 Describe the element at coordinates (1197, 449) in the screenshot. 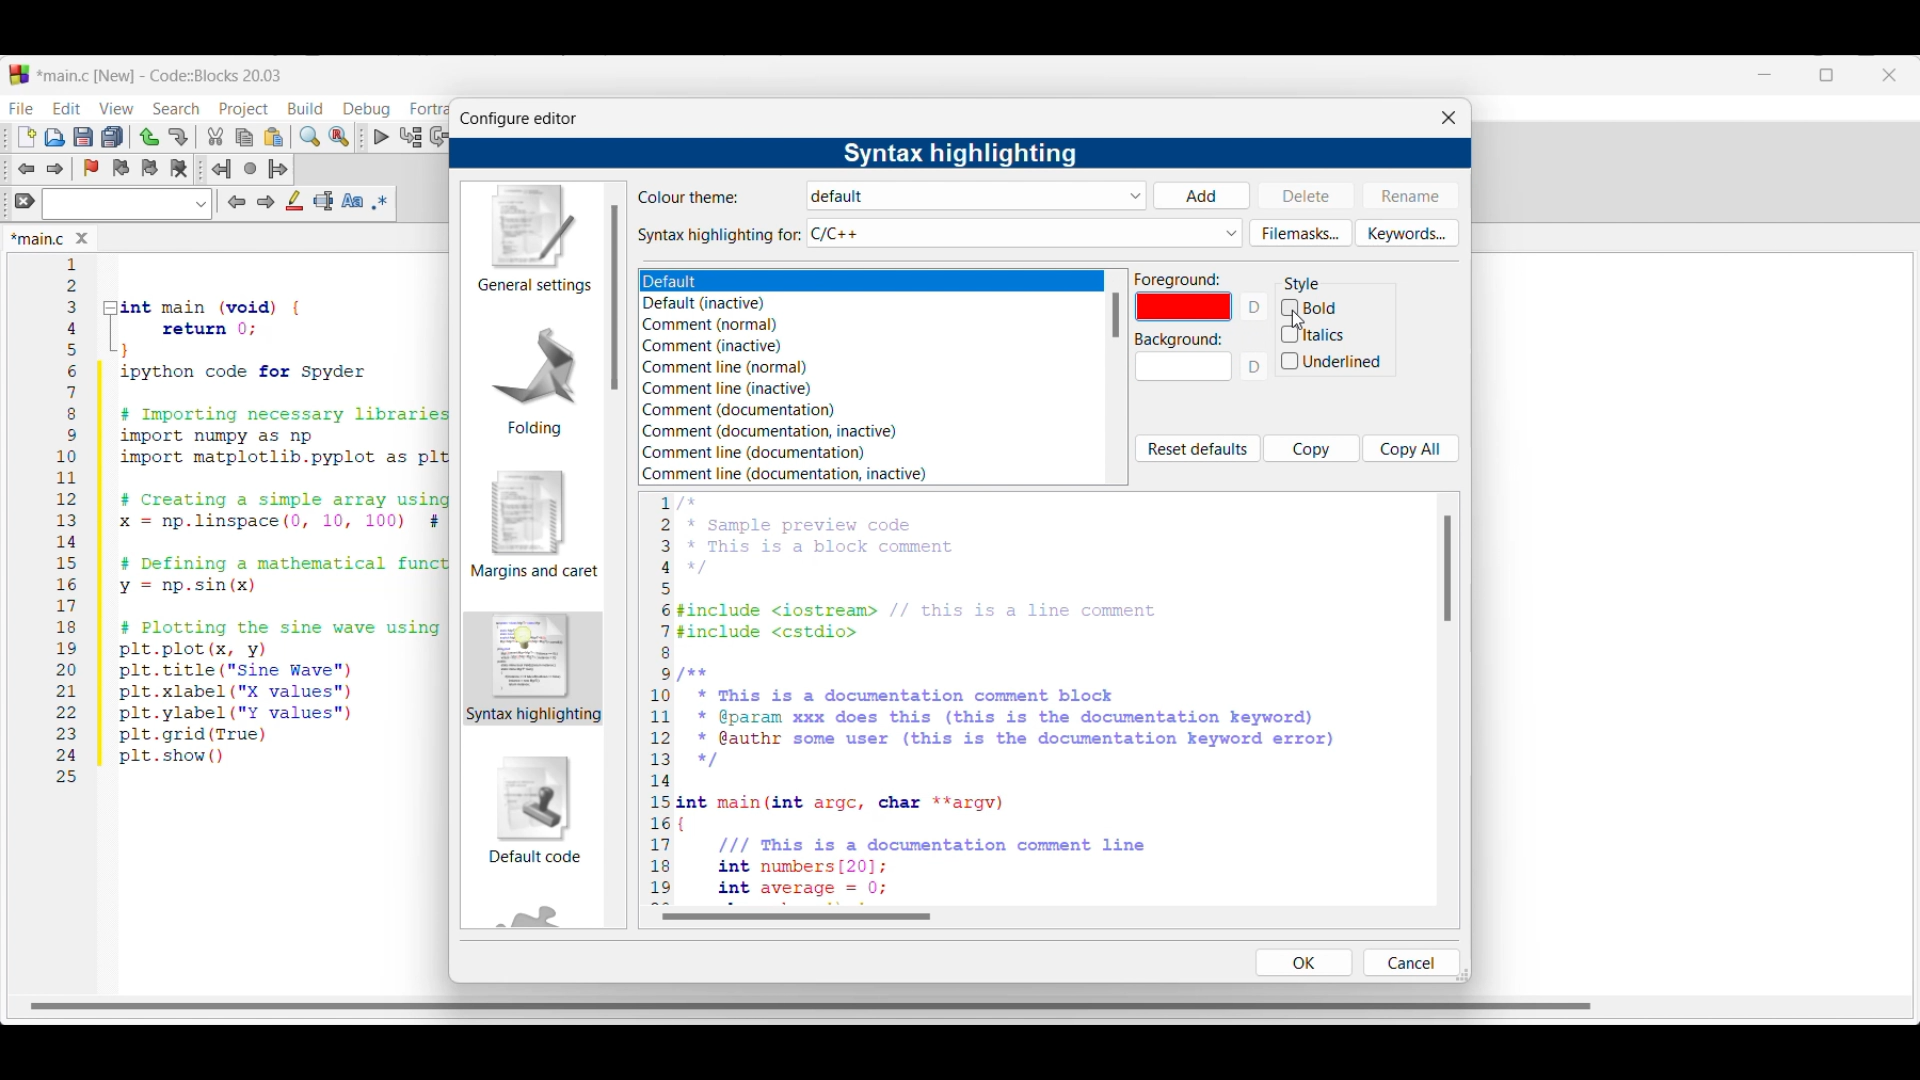

I see `Reset defaults` at that location.